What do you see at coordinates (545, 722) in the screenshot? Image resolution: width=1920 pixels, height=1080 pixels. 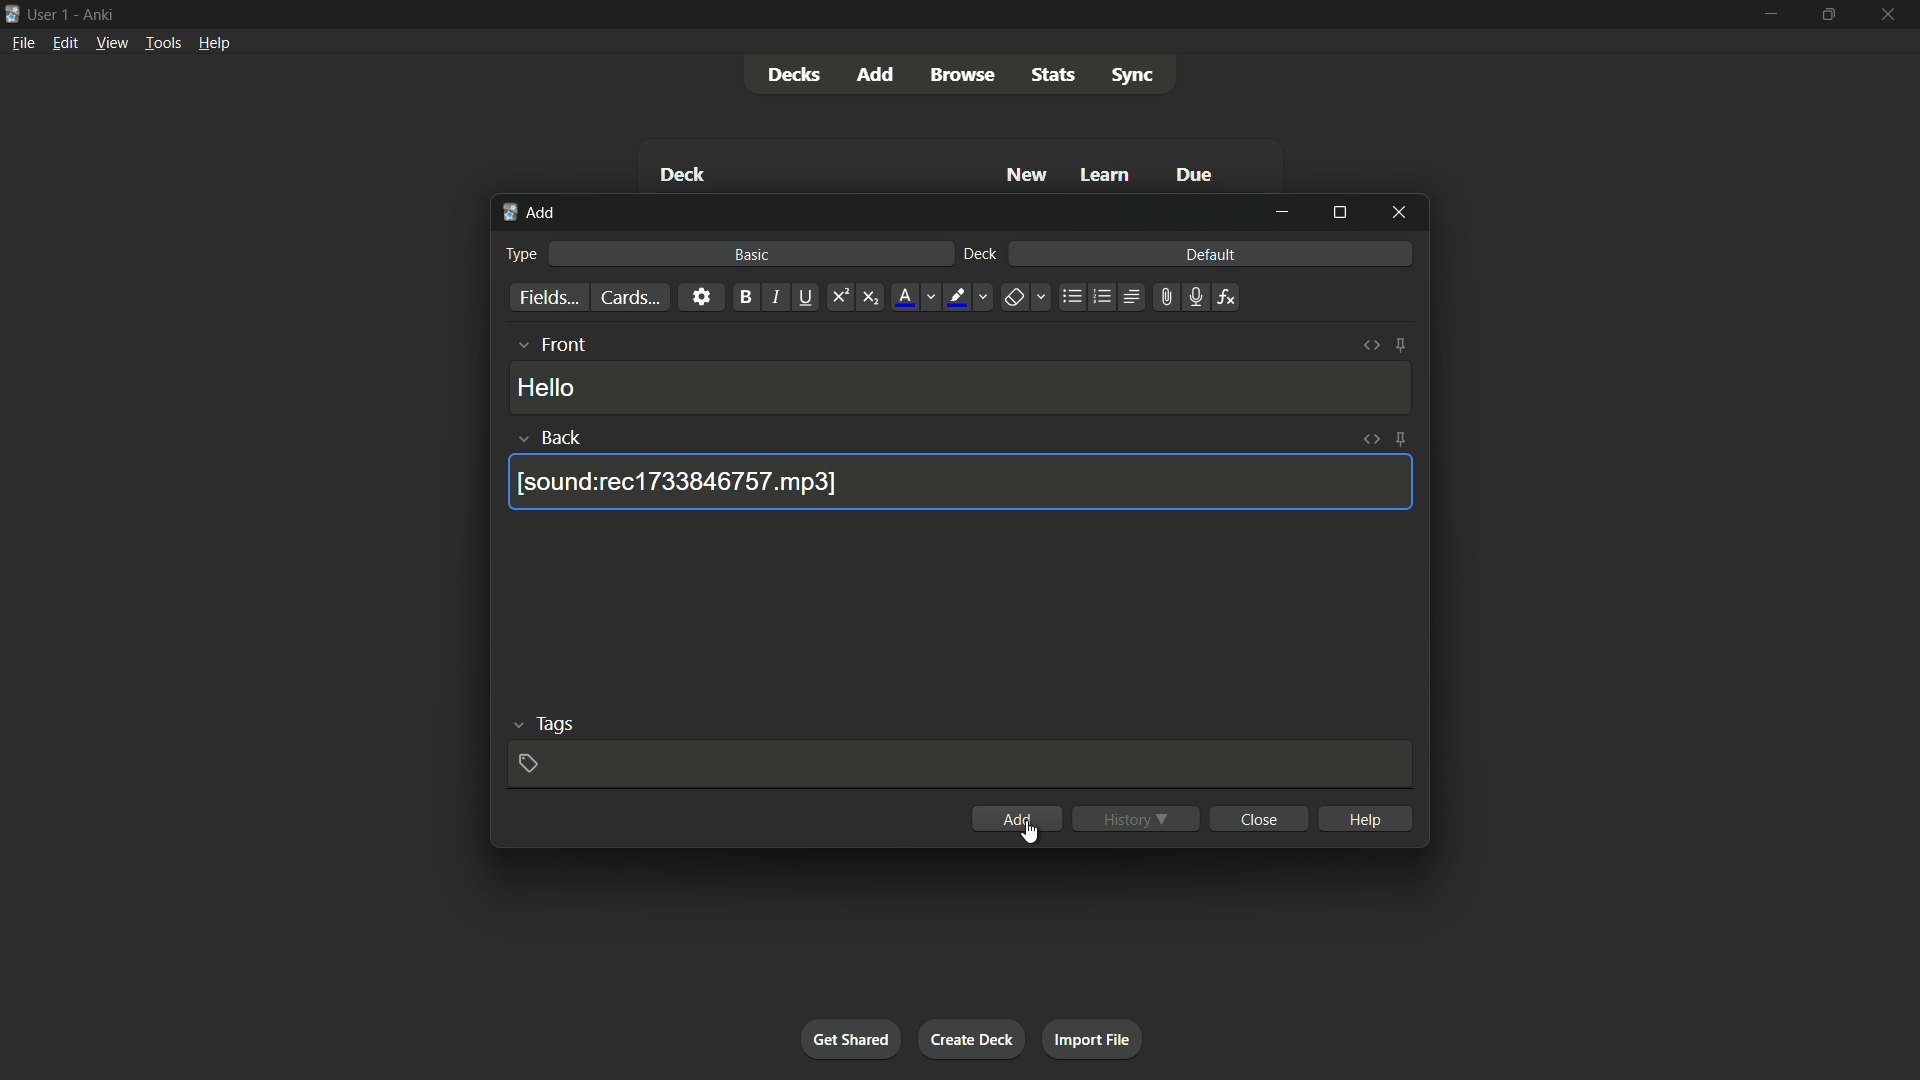 I see `tags` at bounding box center [545, 722].